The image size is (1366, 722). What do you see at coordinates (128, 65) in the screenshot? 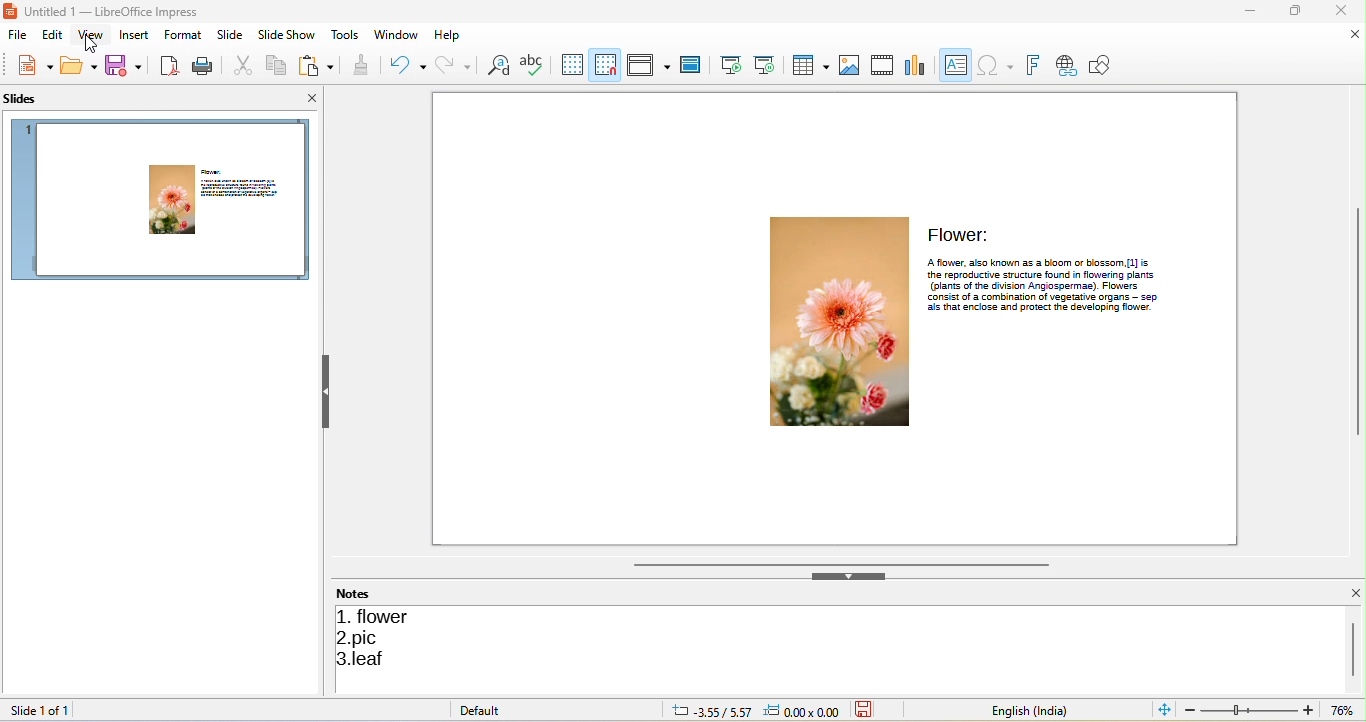
I see `save` at bounding box center [128, 65].